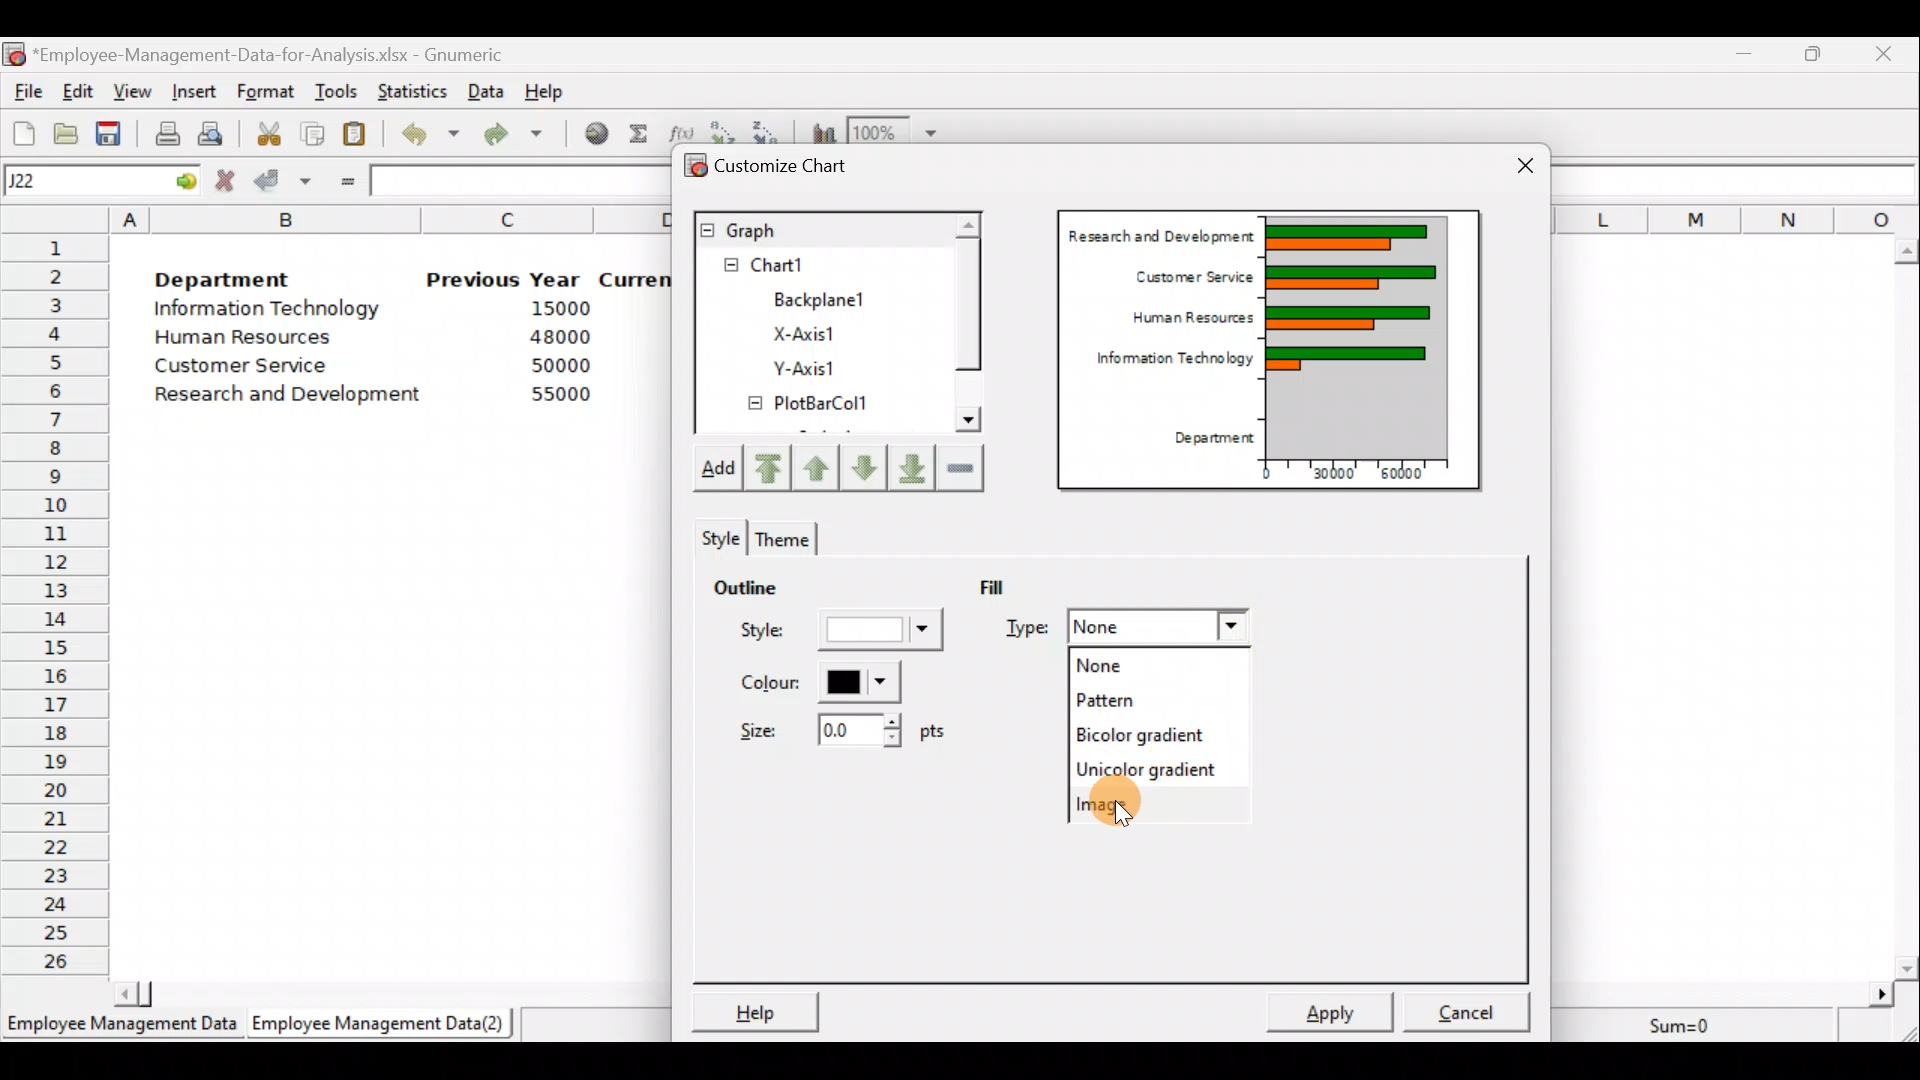  I want to click on View, so click(133, 90).